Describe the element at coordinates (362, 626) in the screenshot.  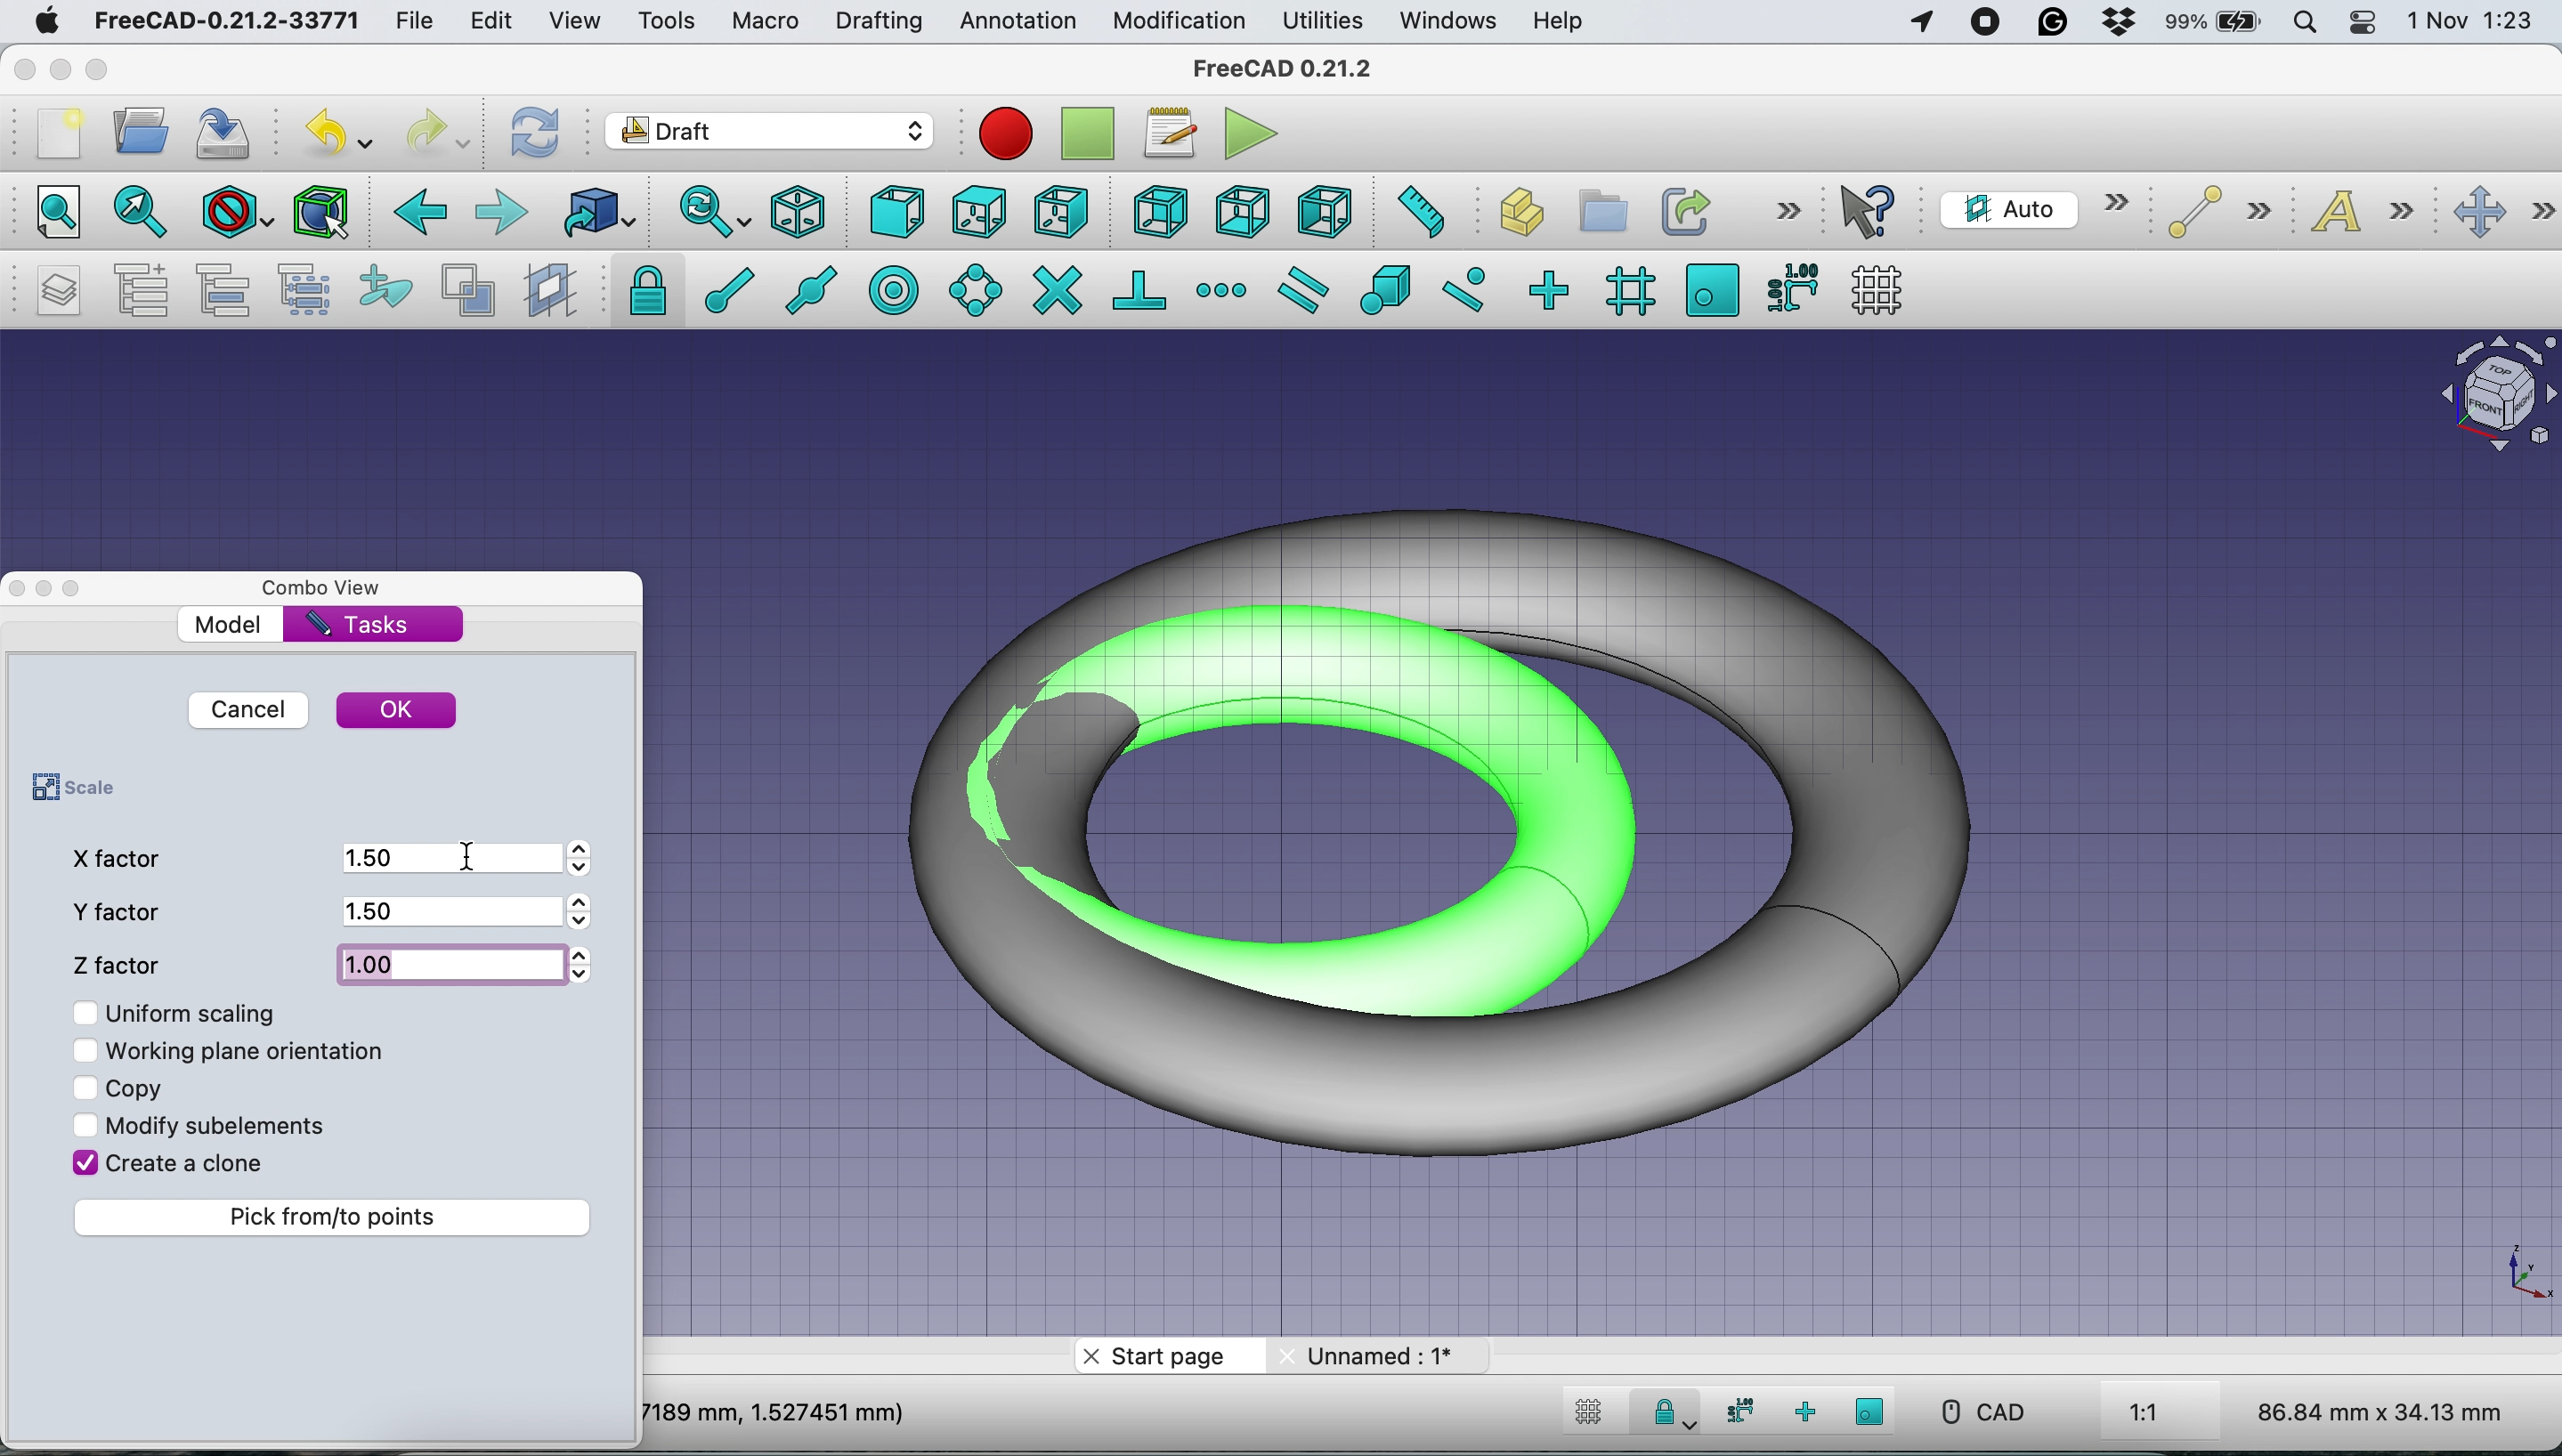
I see `tasks` at that location.